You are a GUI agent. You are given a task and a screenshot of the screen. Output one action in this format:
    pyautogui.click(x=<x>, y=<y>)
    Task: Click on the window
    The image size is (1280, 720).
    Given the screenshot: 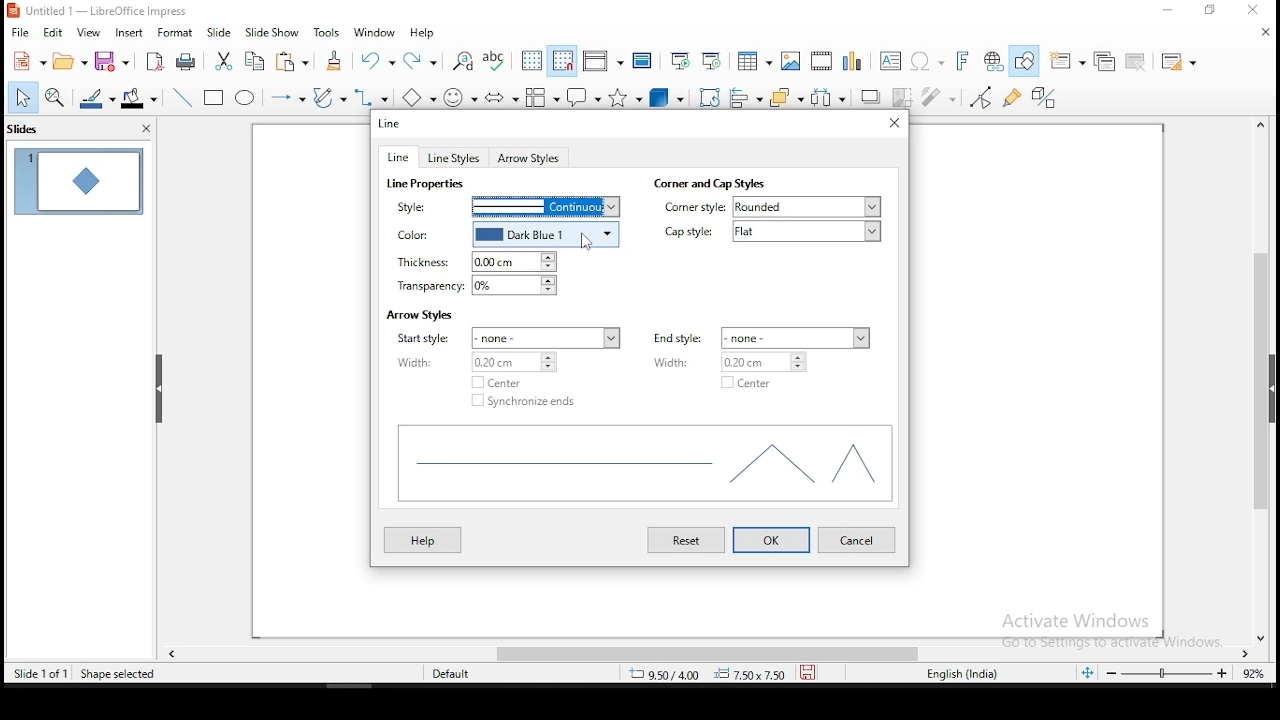 What is the action you would take?
    pyautogui.click(x=375, y=31)
    